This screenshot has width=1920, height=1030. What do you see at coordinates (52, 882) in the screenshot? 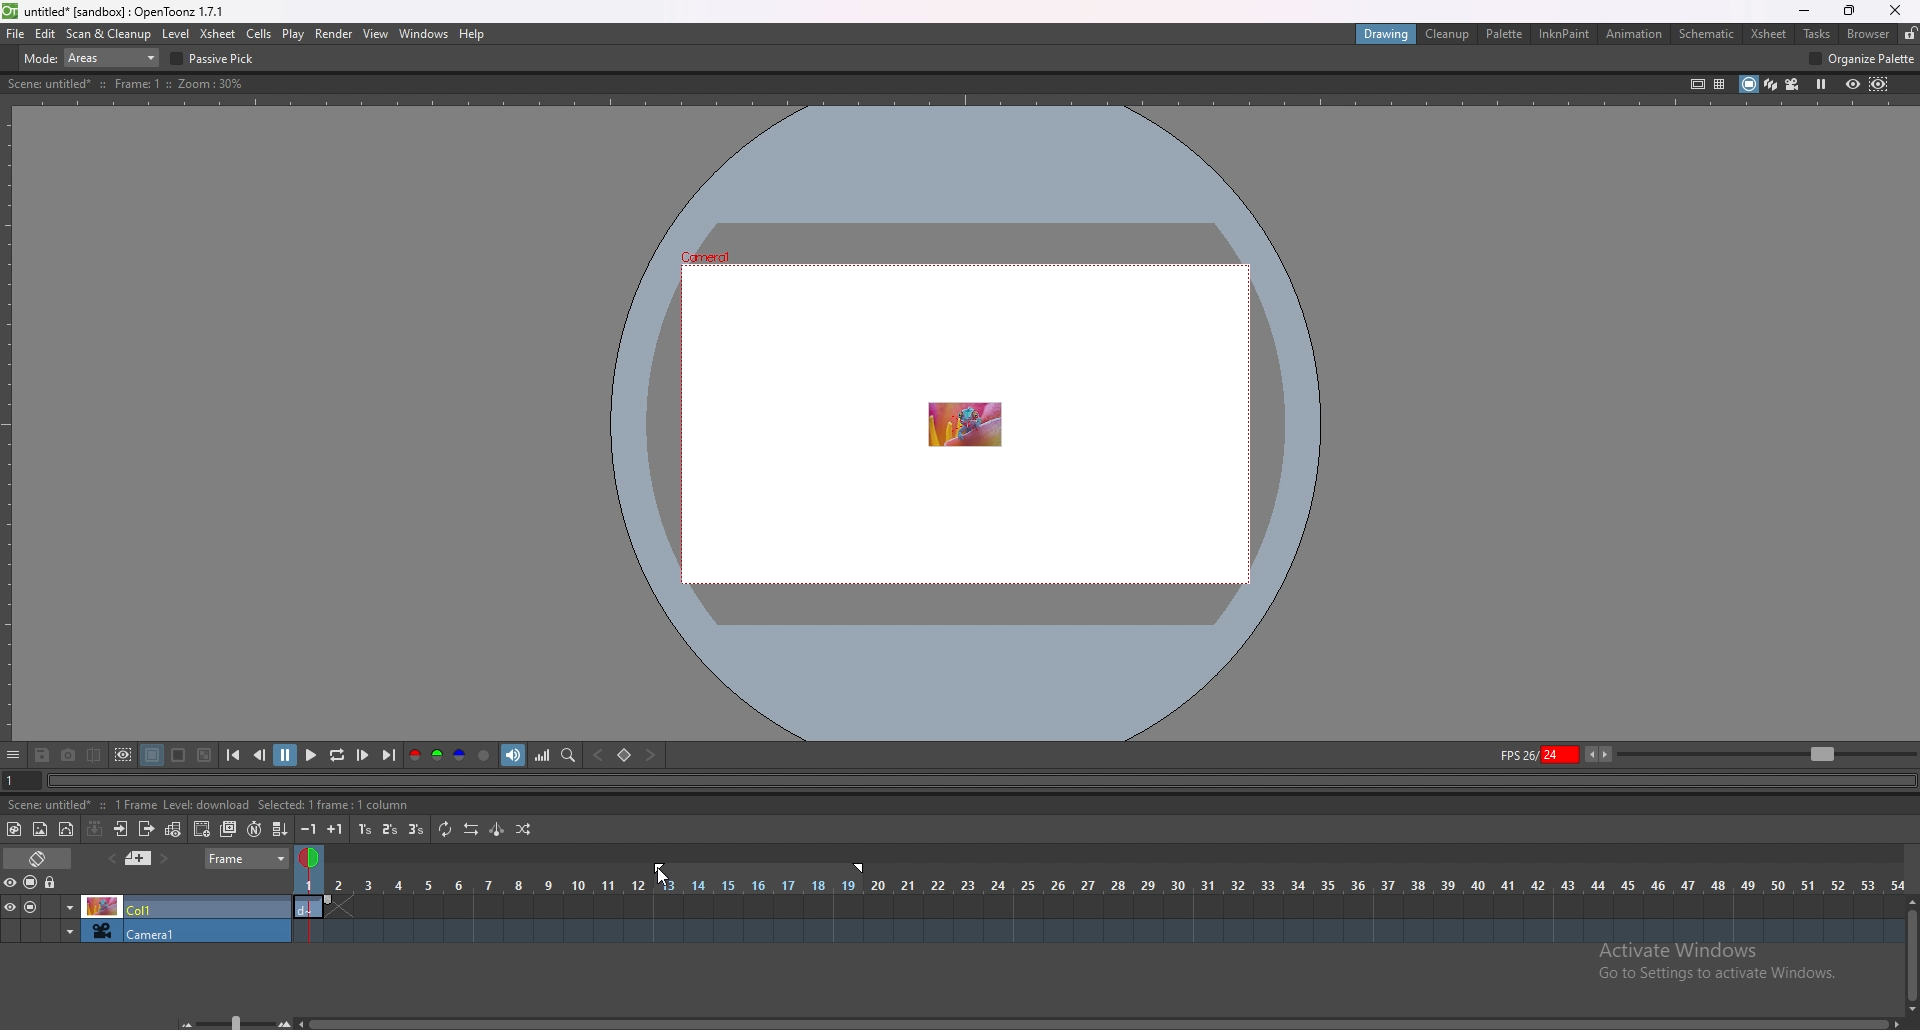
I see `lock` at bounding box center [52, 882].